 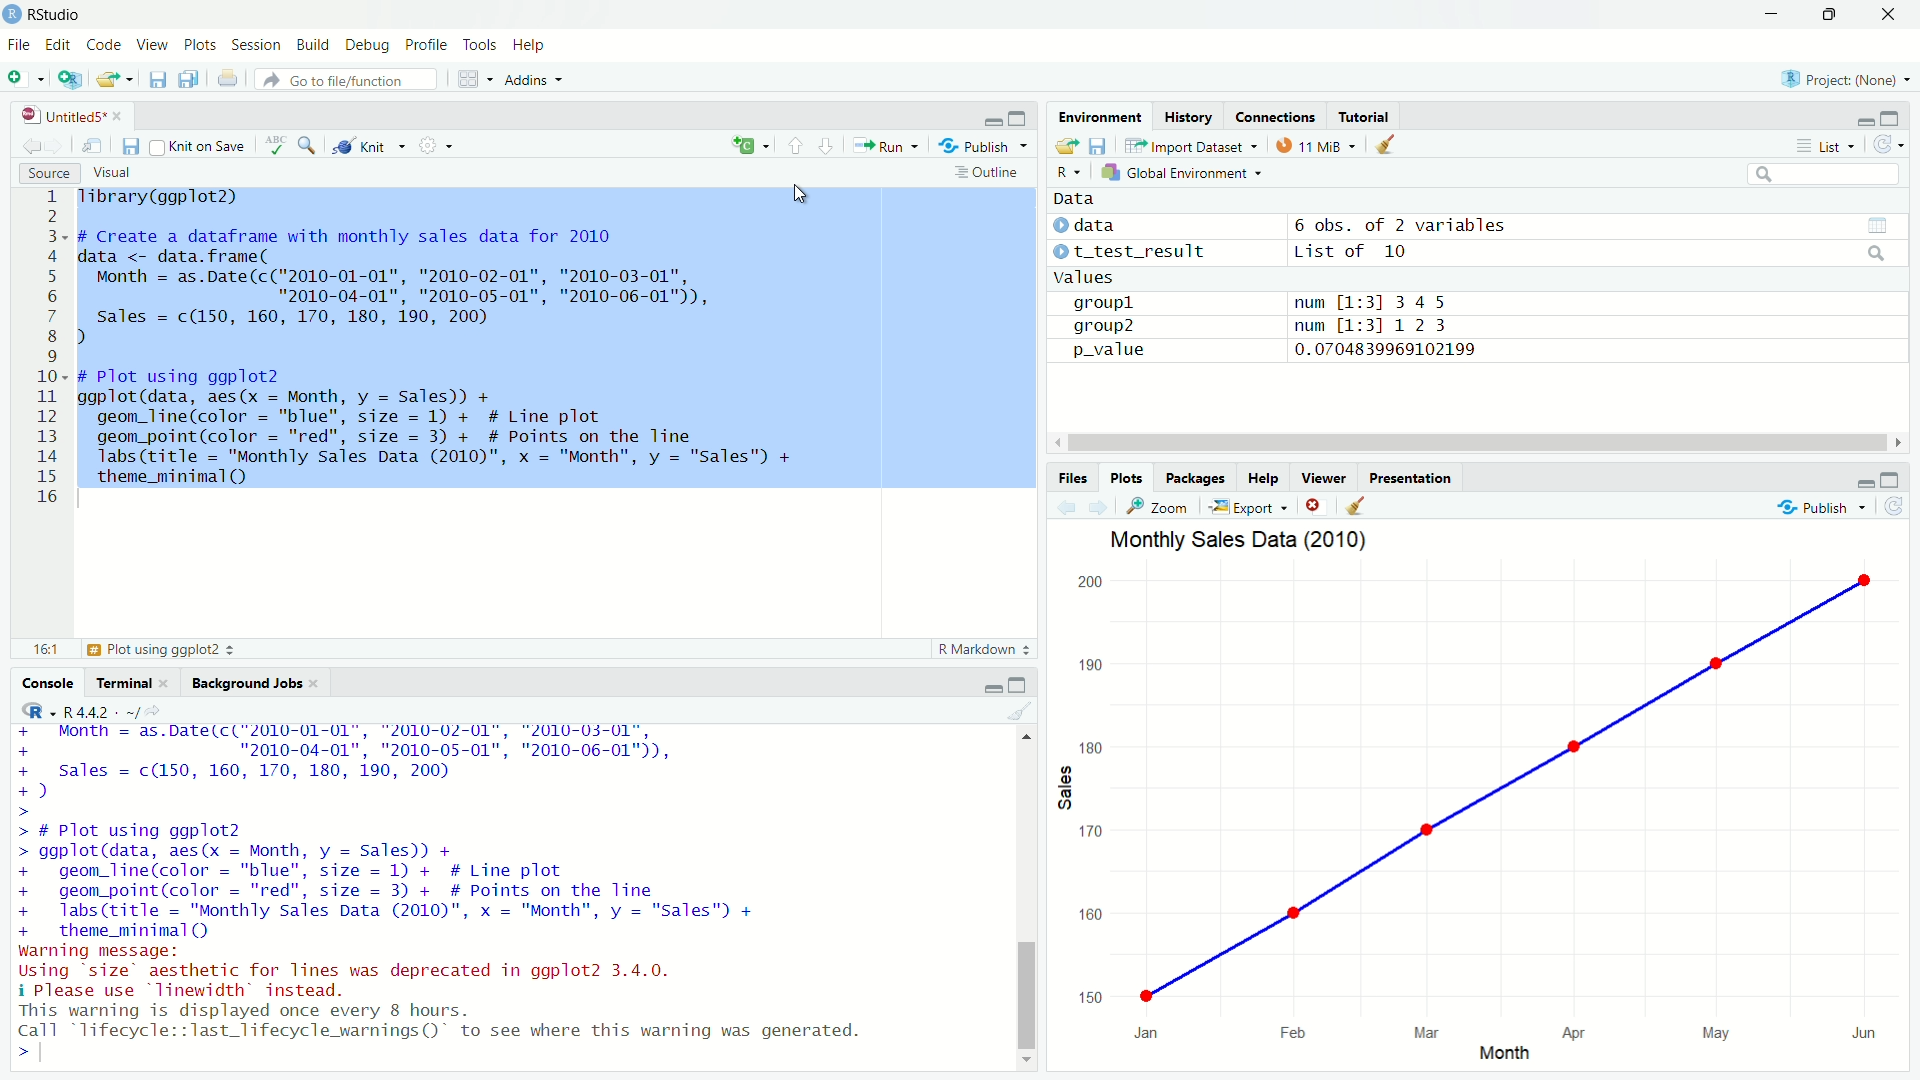 I want to click on Knit on Save, so click(x=200, y=145).